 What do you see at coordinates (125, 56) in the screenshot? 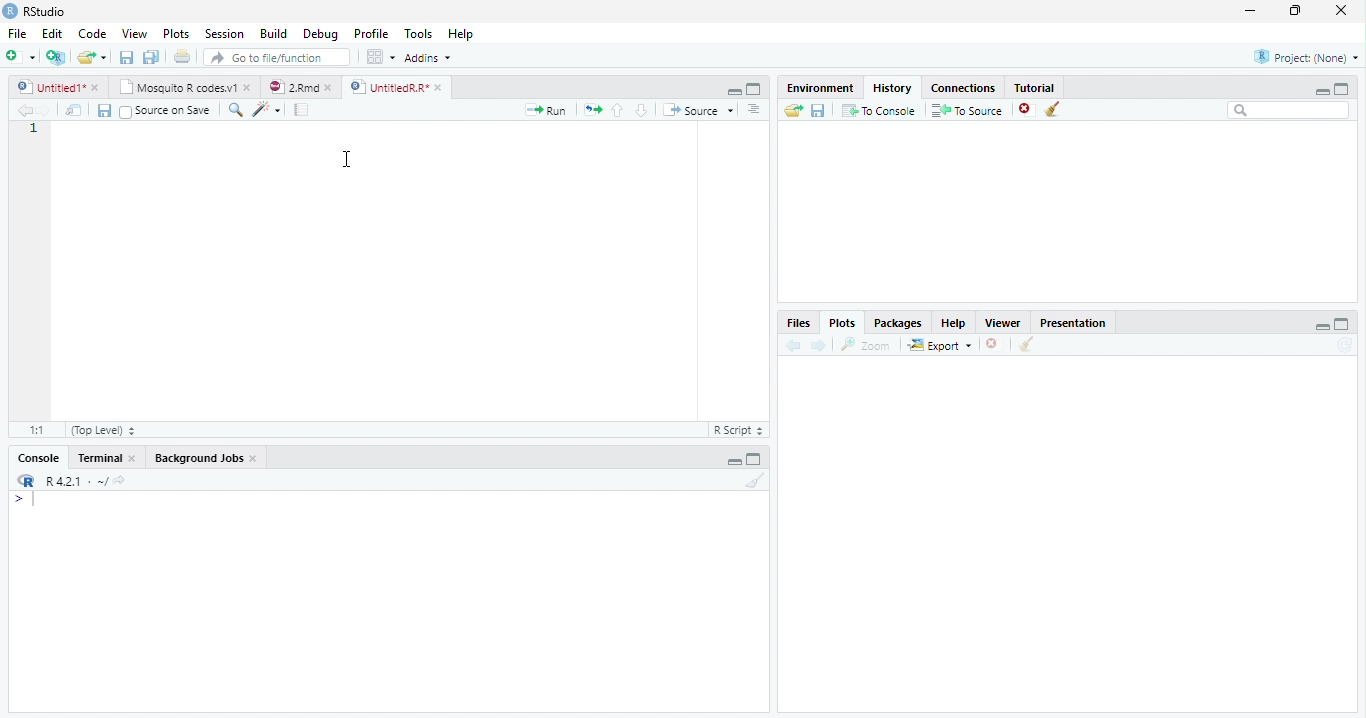
I see `Save` at bounding box center [125, 56].